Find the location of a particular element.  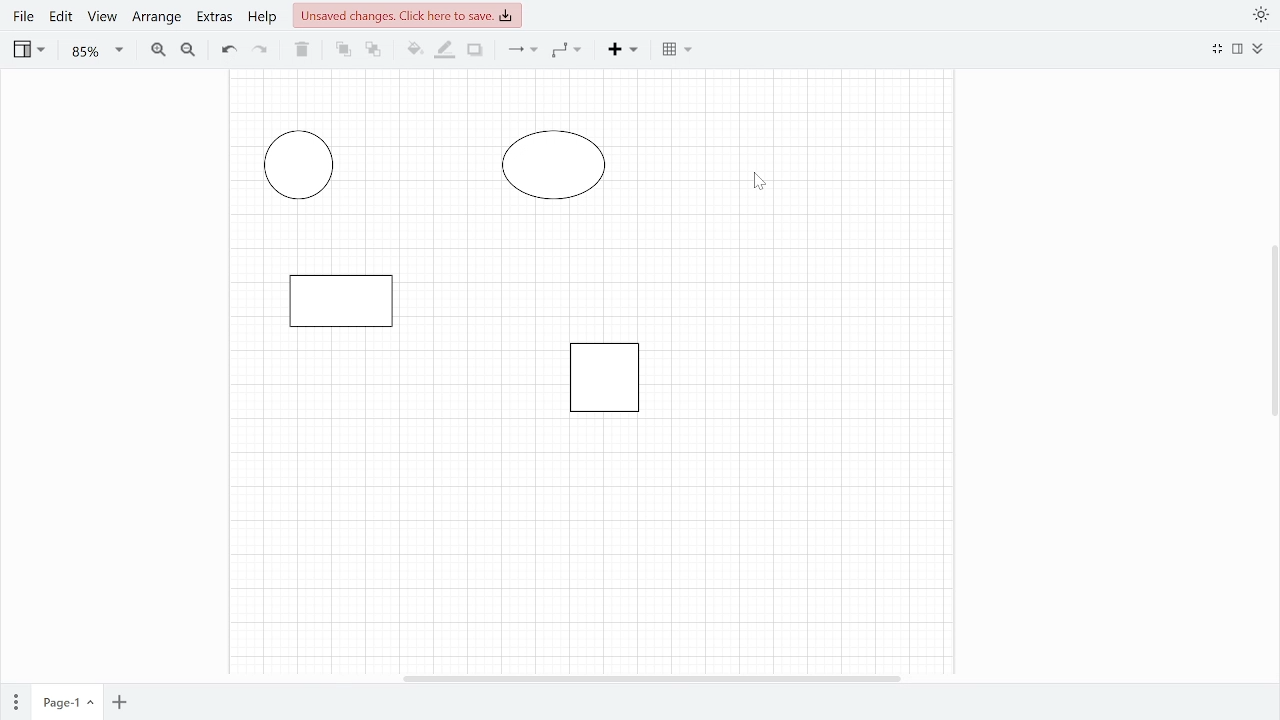

To front is located at coordinates (343, 49).